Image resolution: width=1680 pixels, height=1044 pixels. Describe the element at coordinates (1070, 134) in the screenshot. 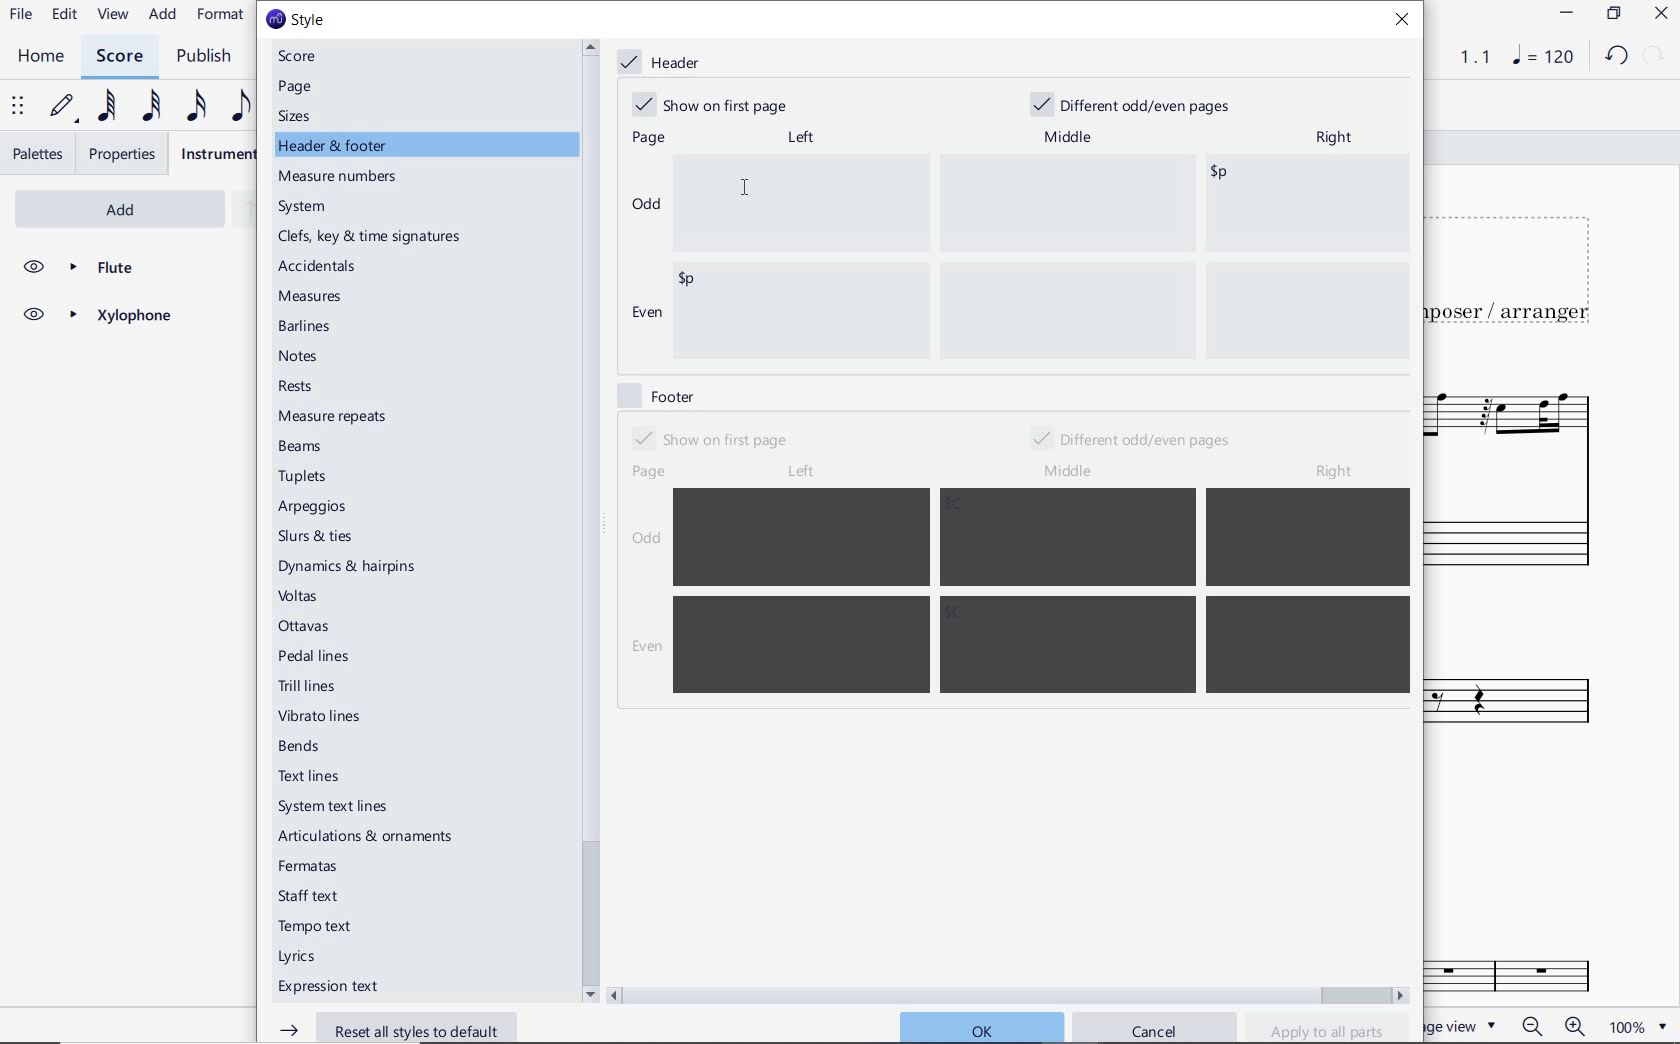

I see `middle` at that location.